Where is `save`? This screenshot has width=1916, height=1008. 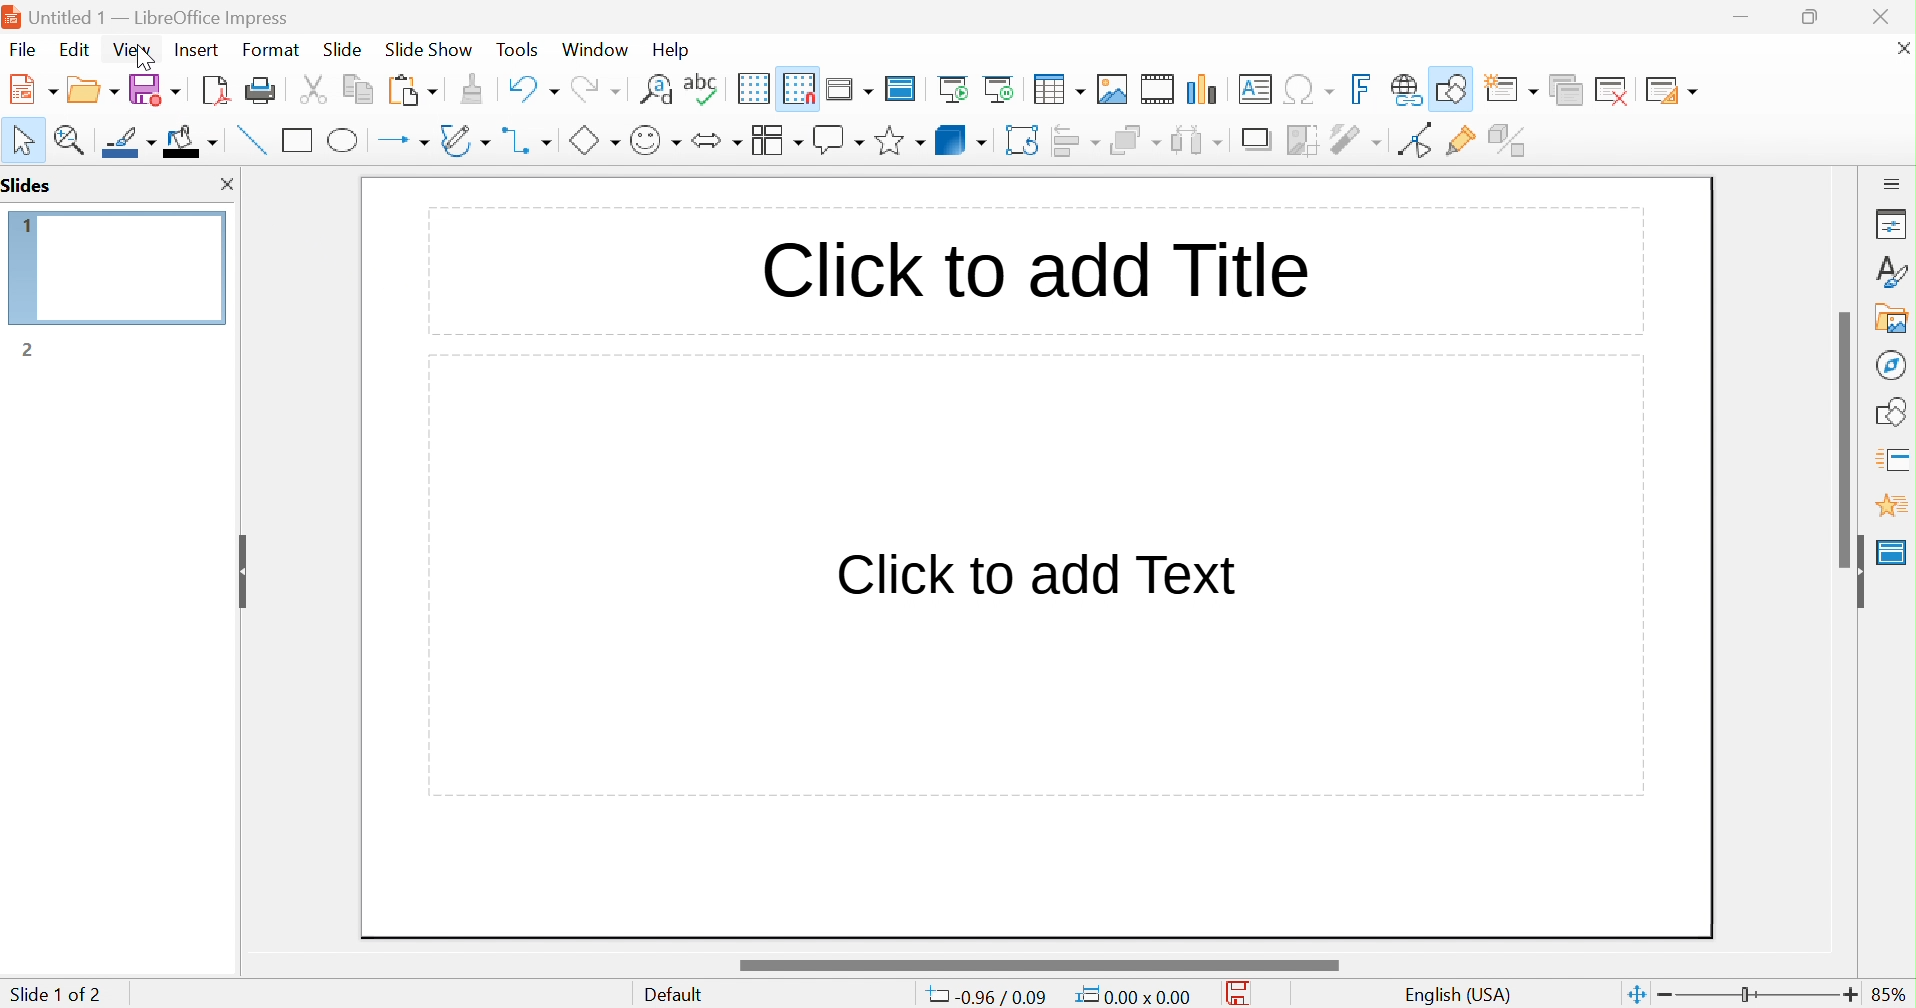
save is located at coordinates (1244, 994).